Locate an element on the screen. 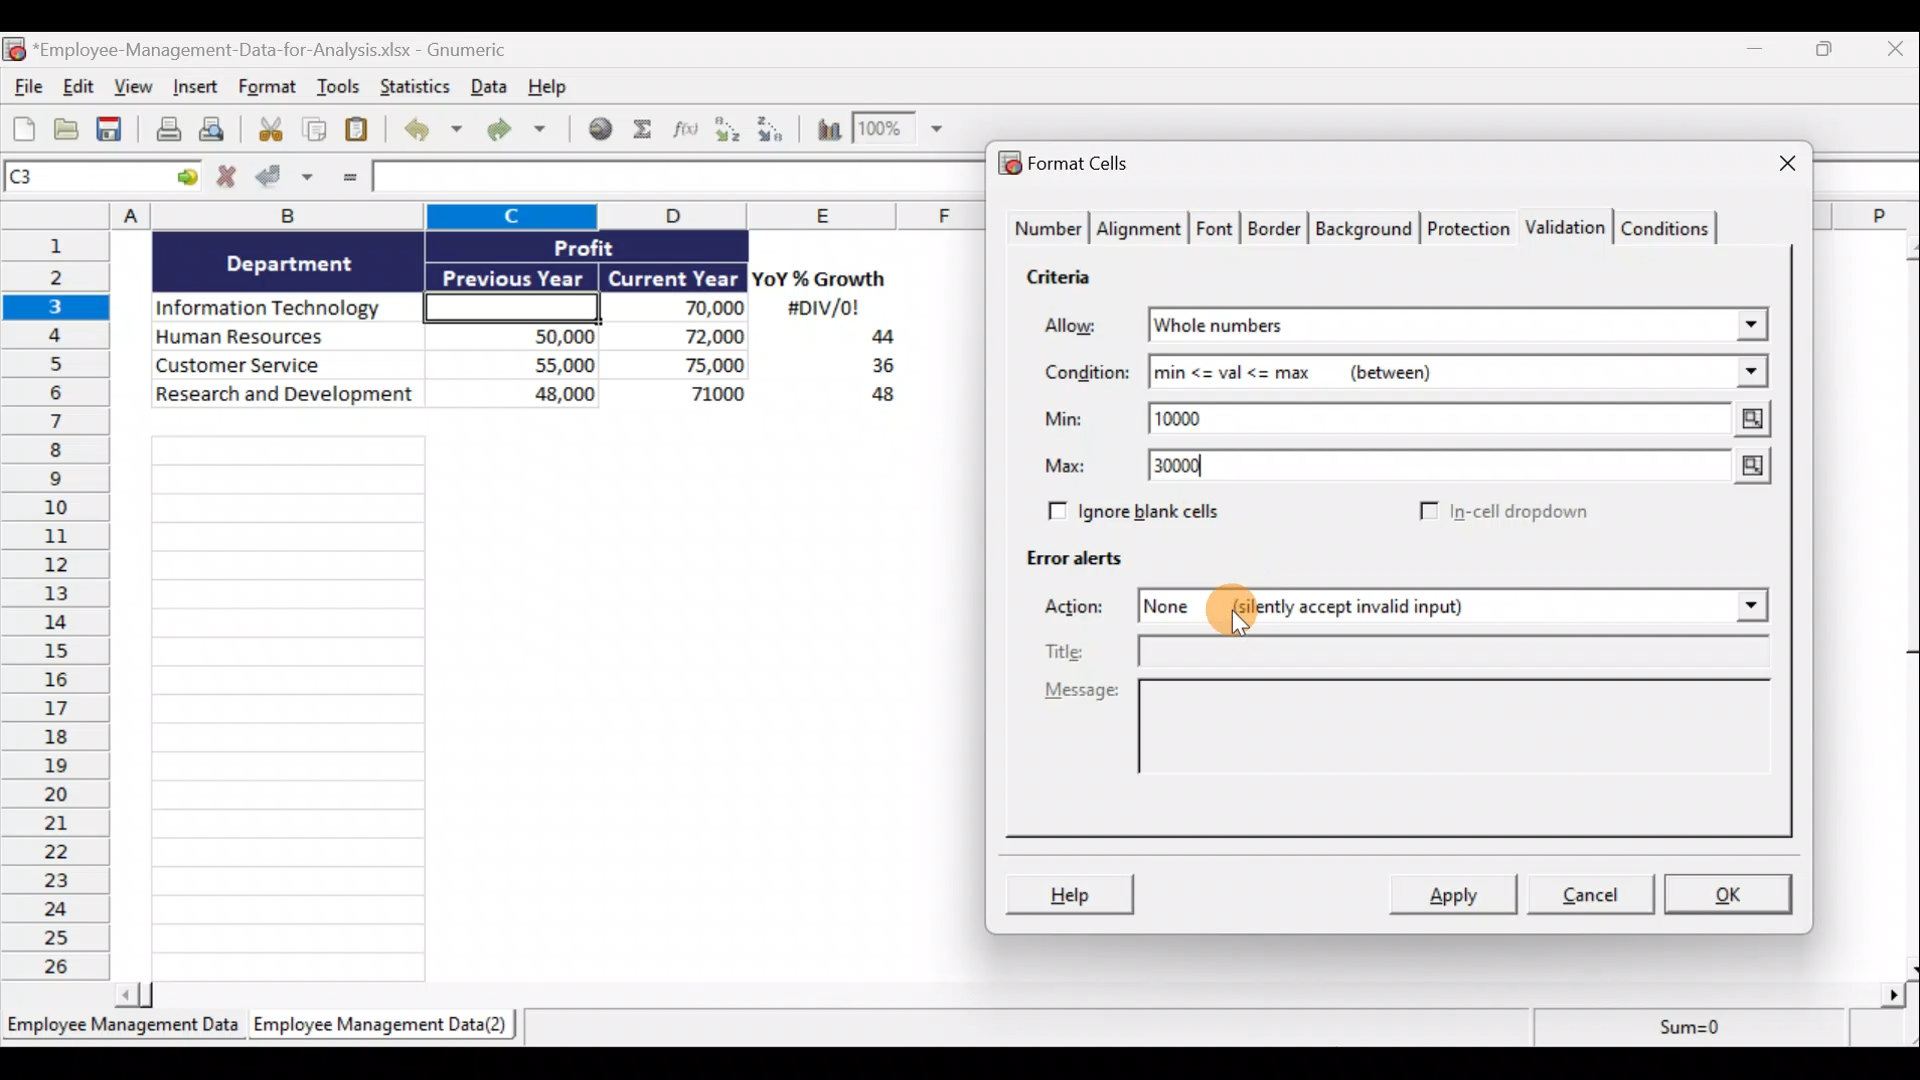 This screenshot has height=1080, width=1920. Columns is located at coordinates (501, 215).